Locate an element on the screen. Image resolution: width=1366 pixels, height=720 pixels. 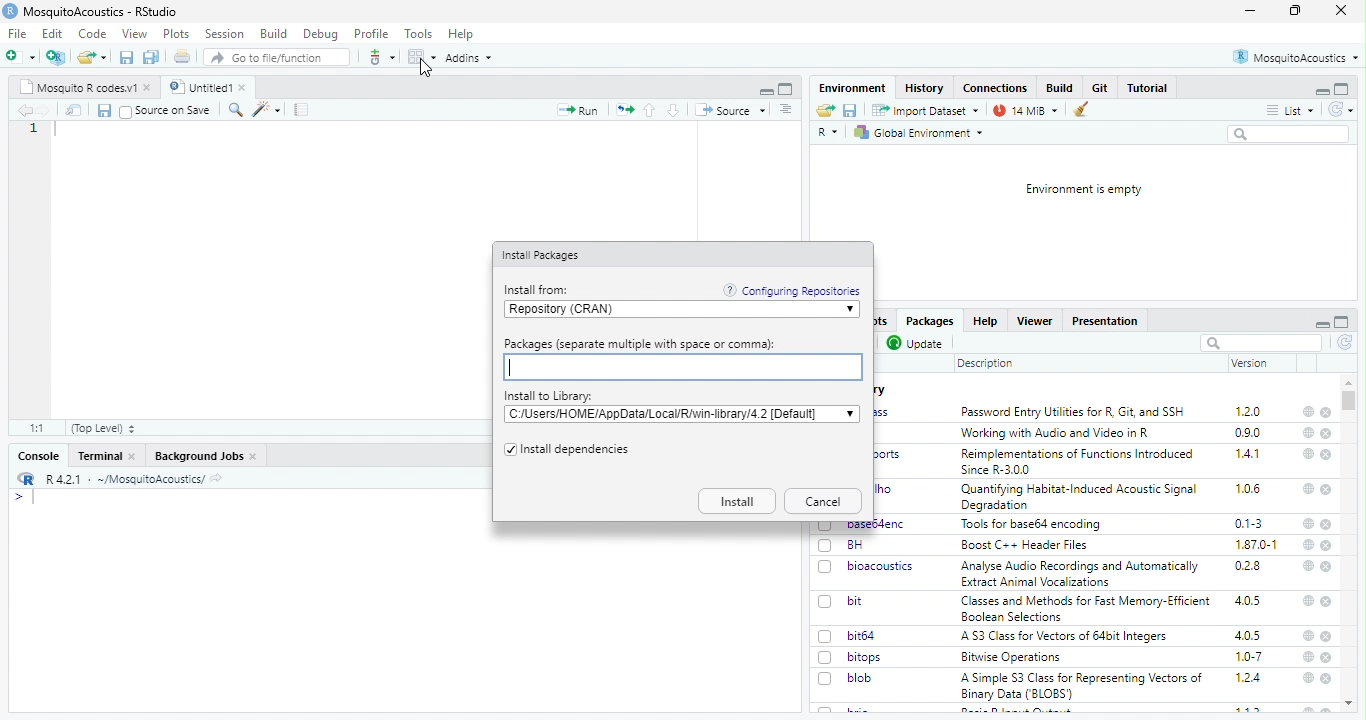
web is located at coordinates (1310, 489).